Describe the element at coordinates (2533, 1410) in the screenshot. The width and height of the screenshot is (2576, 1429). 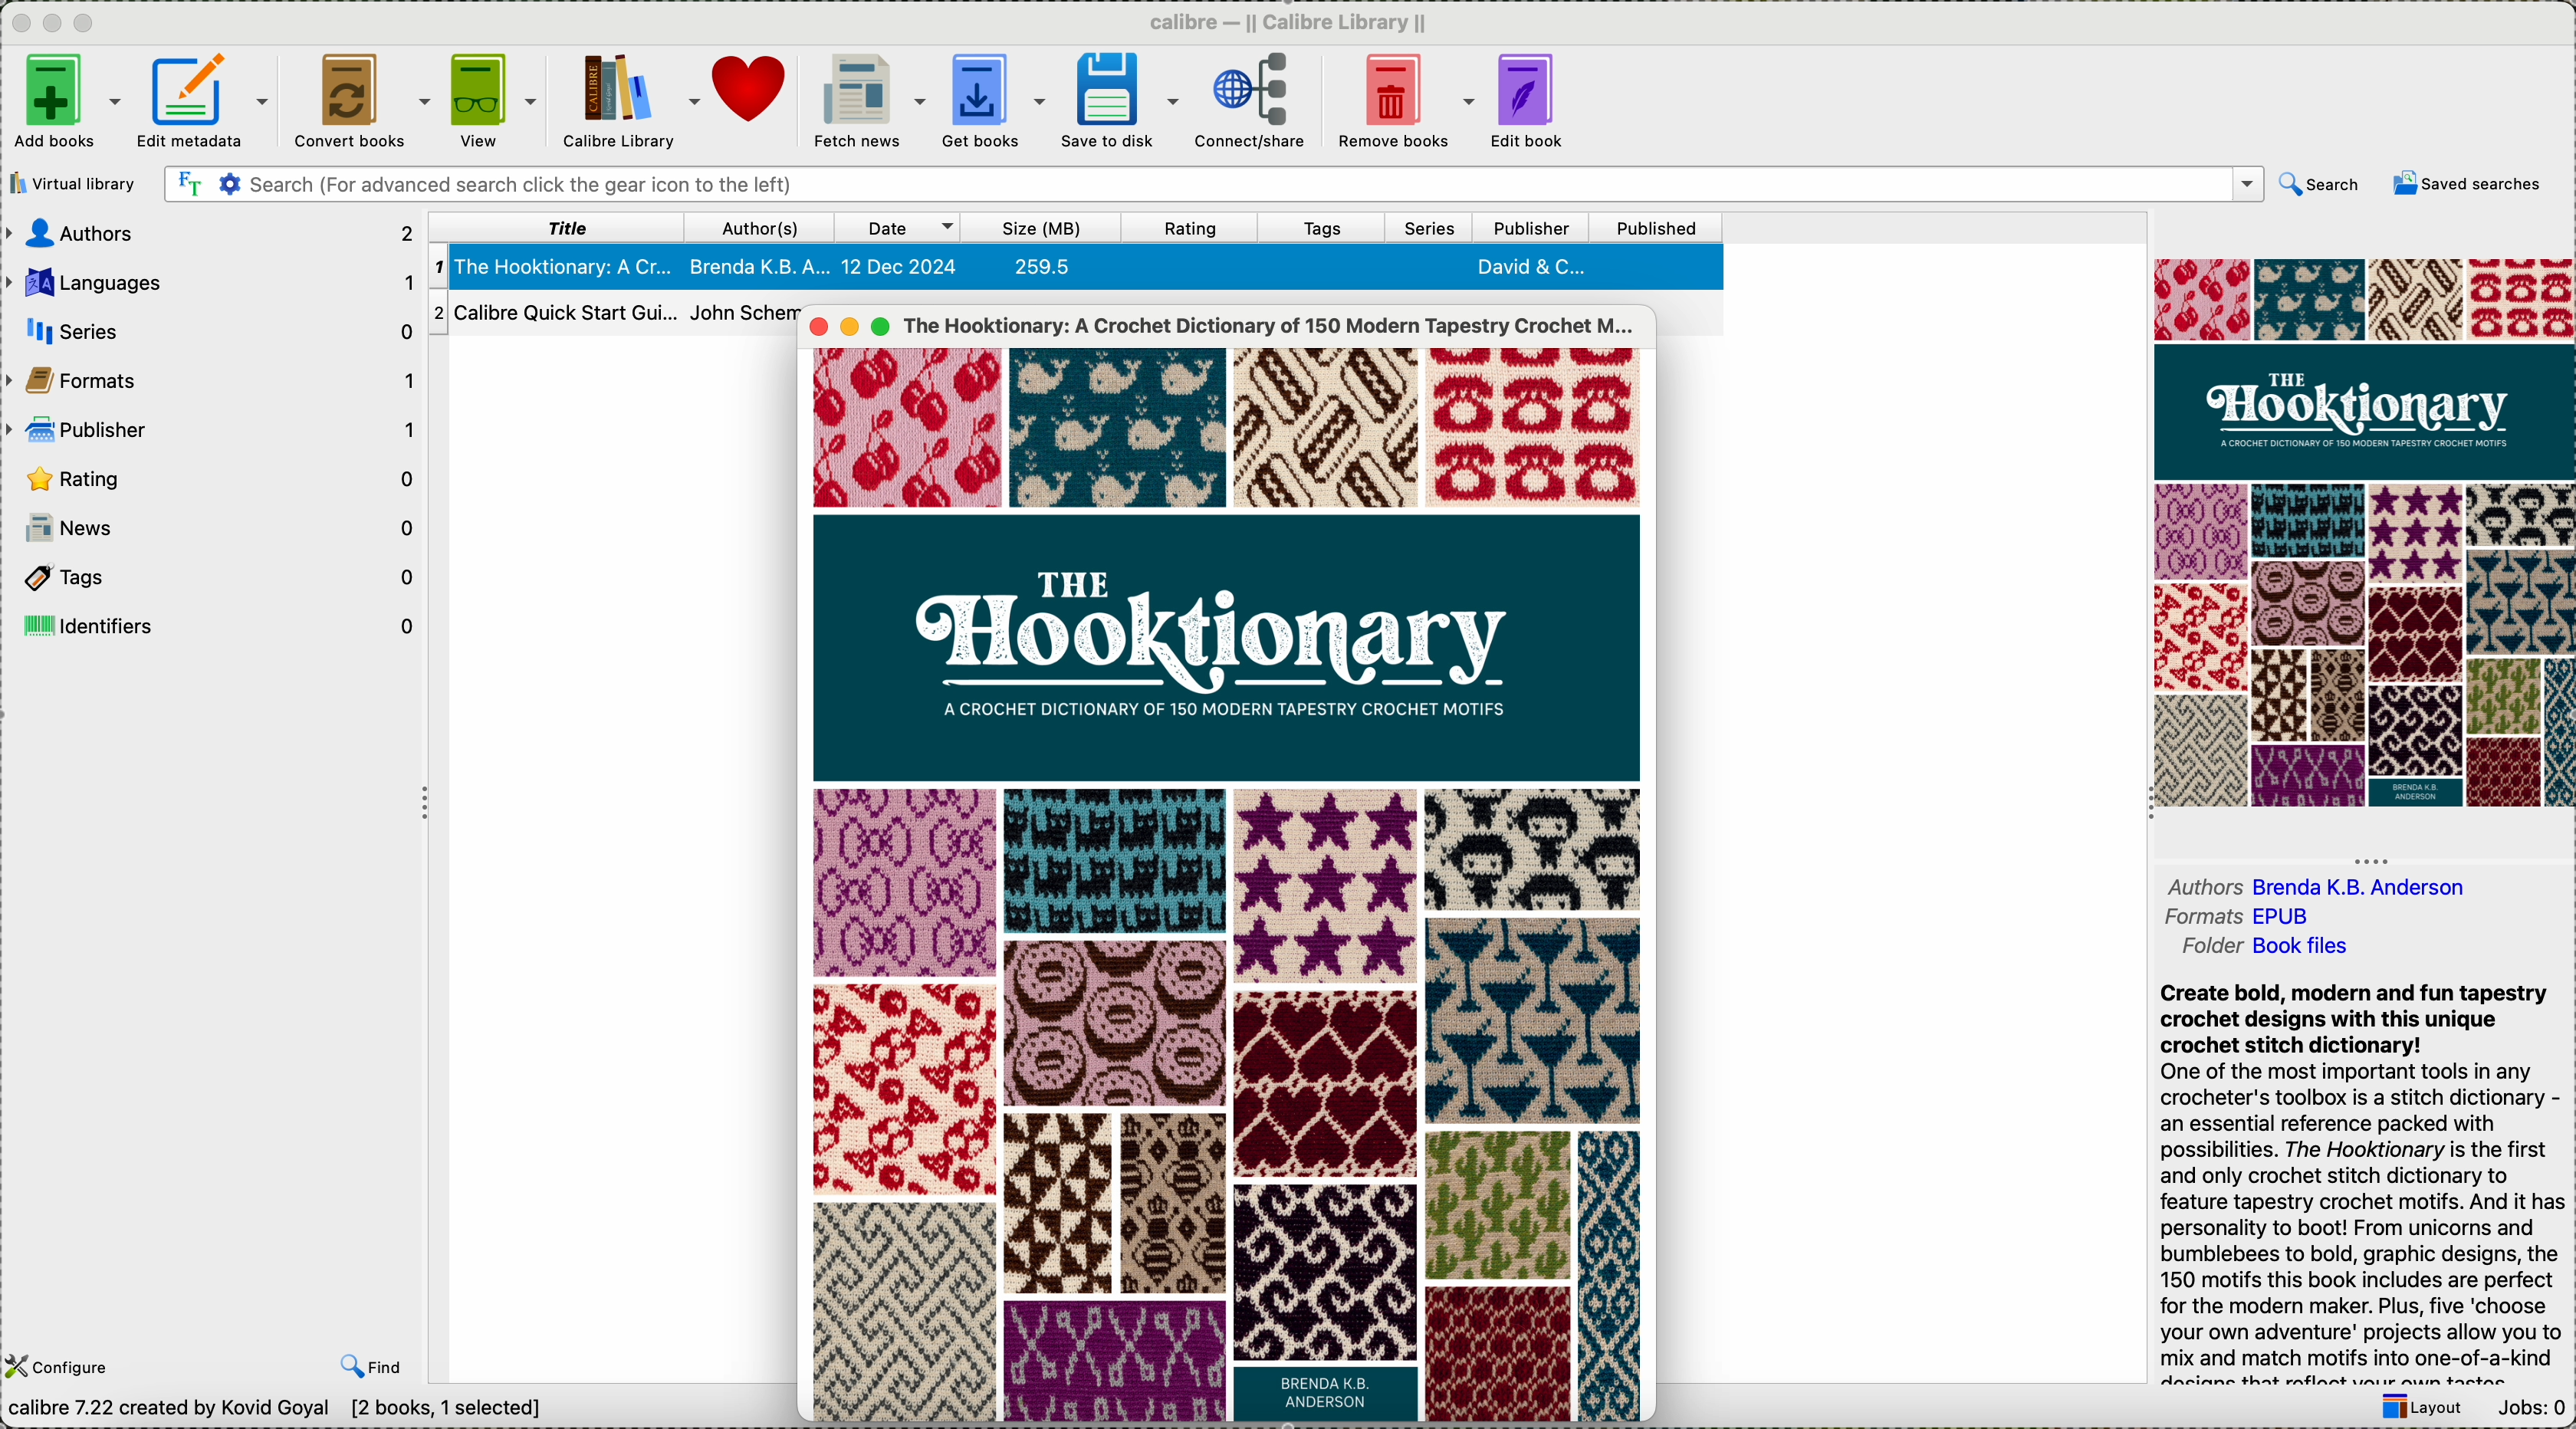
I see `Jobs: 0` at that location.